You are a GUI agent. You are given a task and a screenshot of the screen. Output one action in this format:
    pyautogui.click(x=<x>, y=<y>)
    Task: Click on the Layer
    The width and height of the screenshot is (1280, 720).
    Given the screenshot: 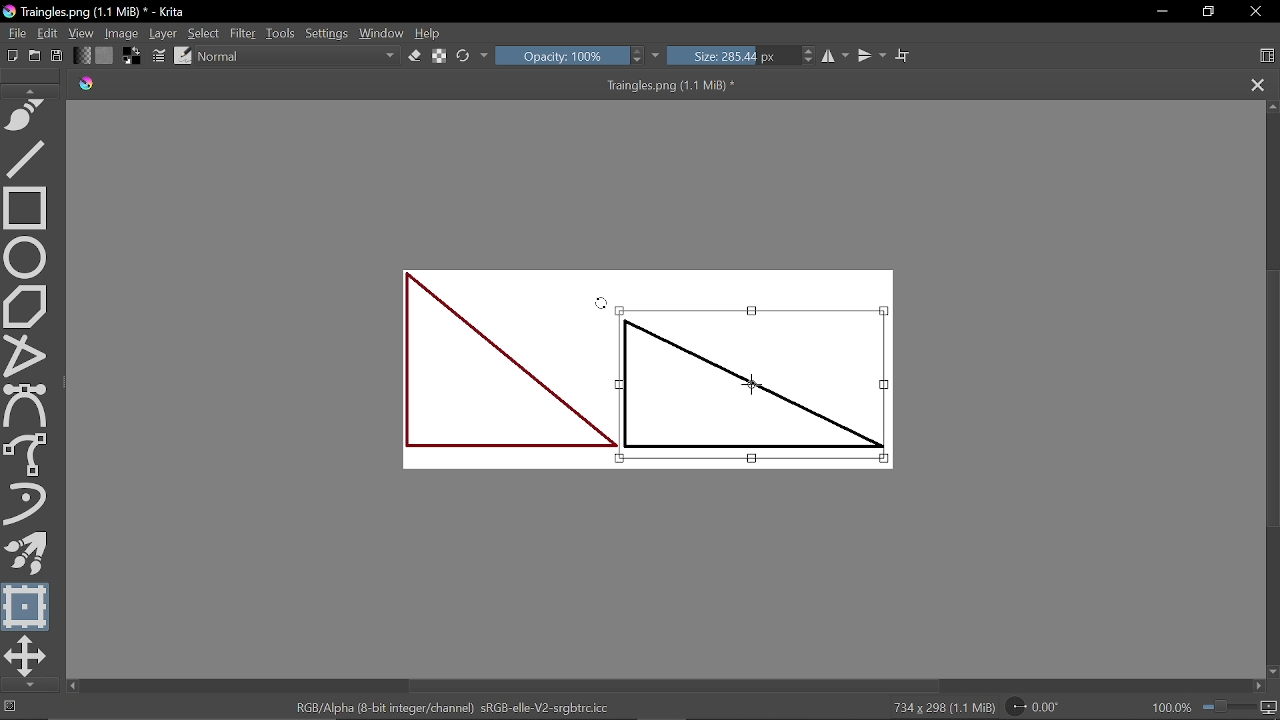 What is the action you would take?
    pyautogui.click(x=164, y=34)
    